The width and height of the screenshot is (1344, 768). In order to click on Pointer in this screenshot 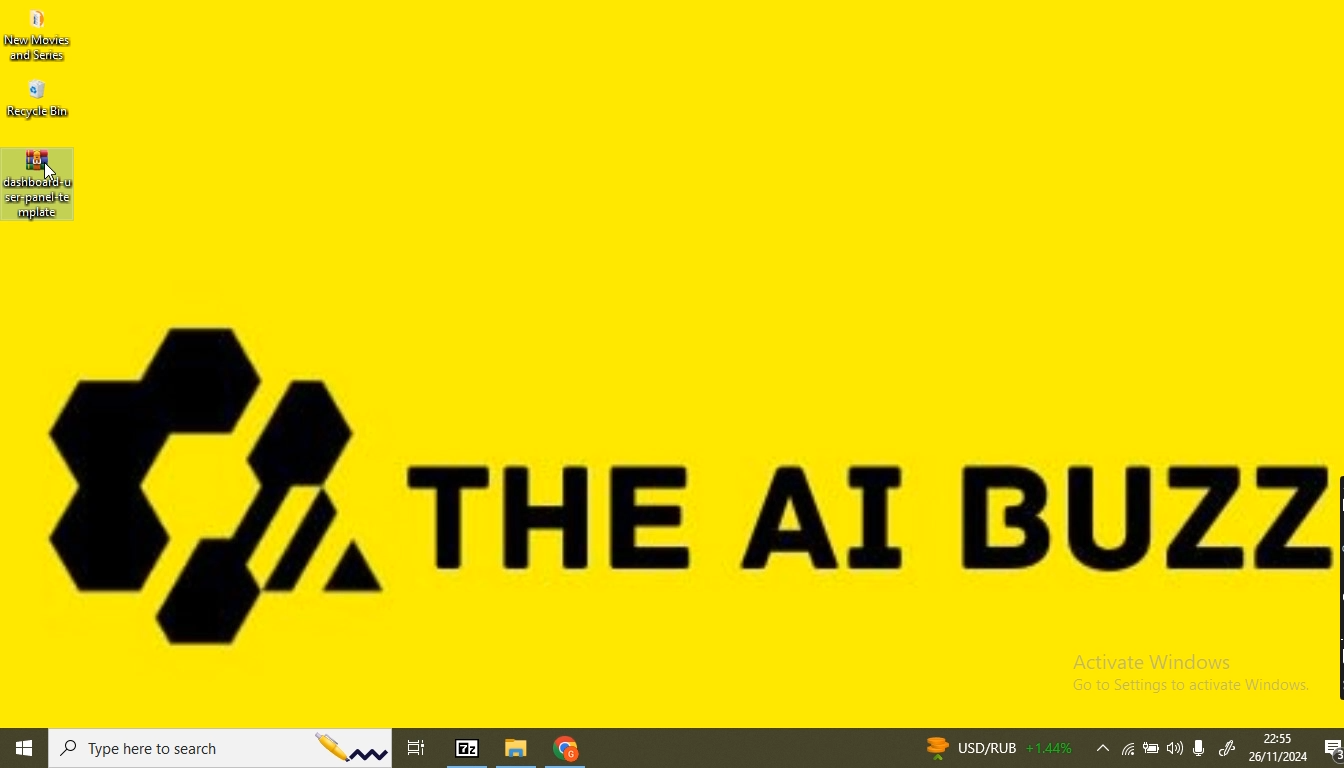, I will do `click(53, 176)`.